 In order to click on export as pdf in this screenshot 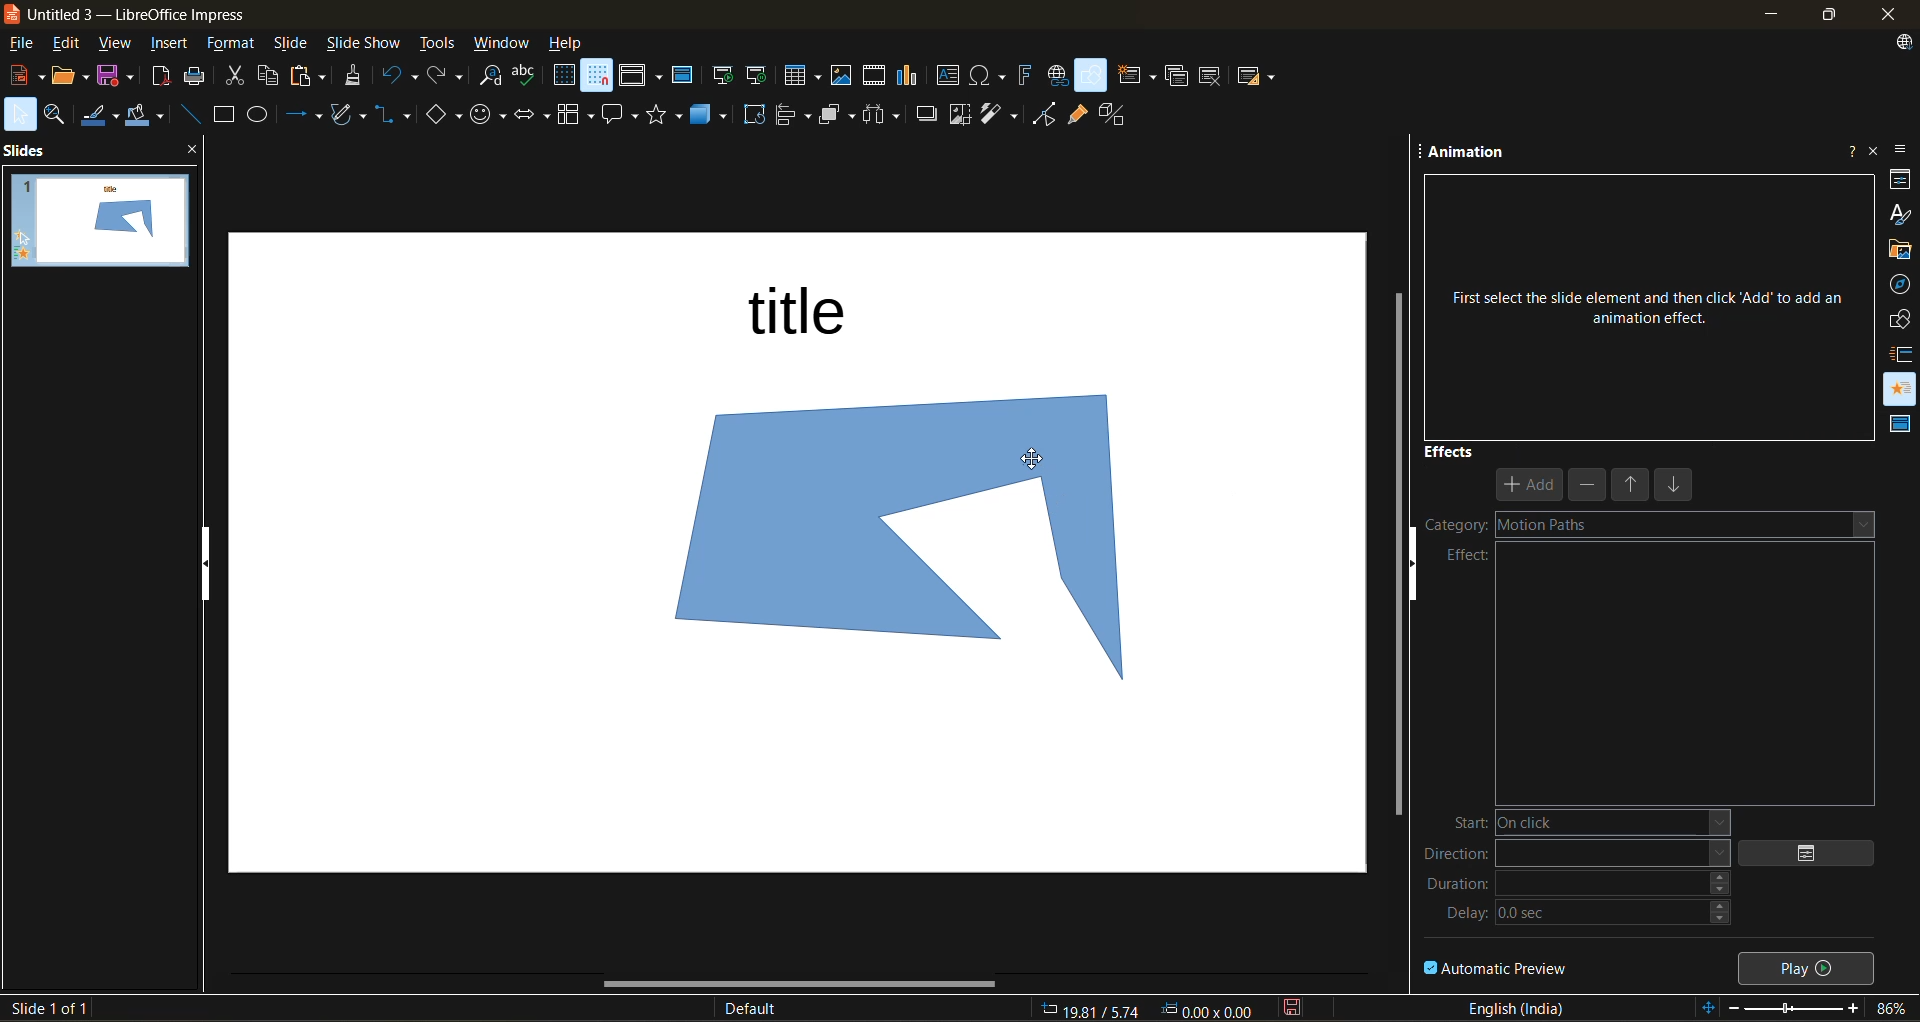, I will do `click(159, 75)`.